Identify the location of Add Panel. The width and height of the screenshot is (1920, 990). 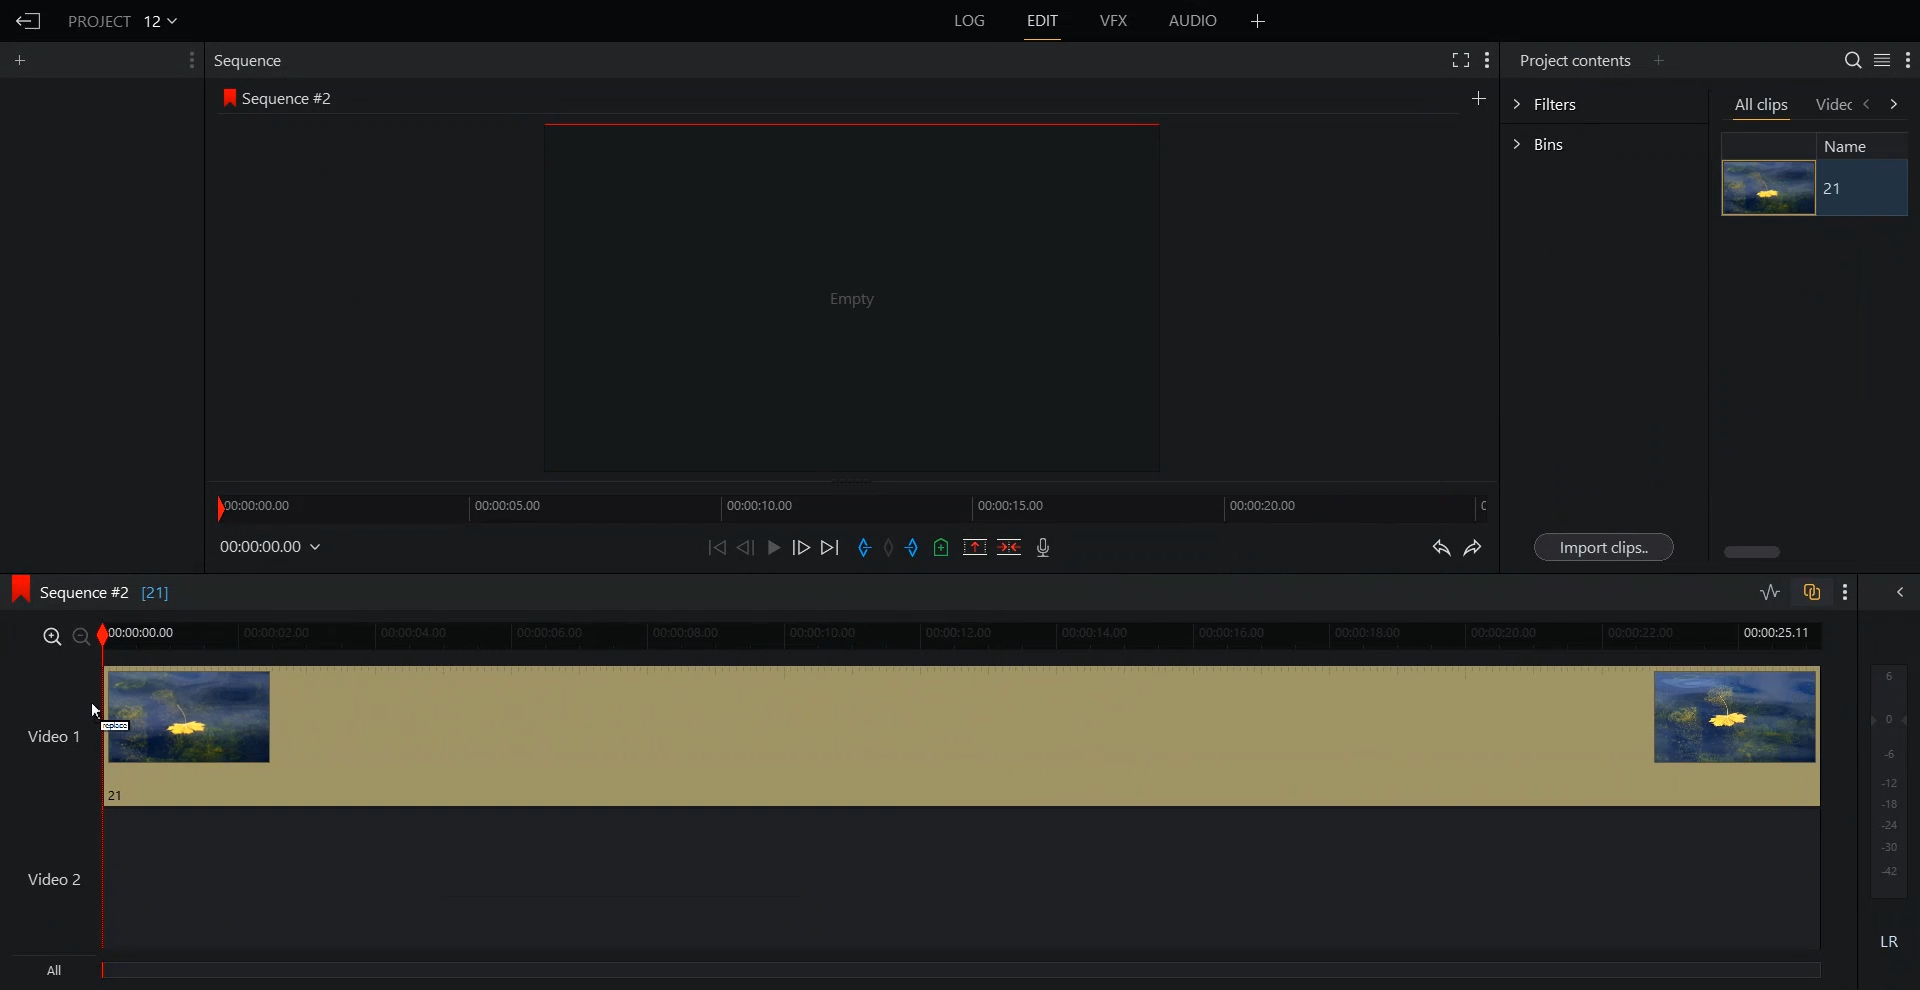
(1659, 59).